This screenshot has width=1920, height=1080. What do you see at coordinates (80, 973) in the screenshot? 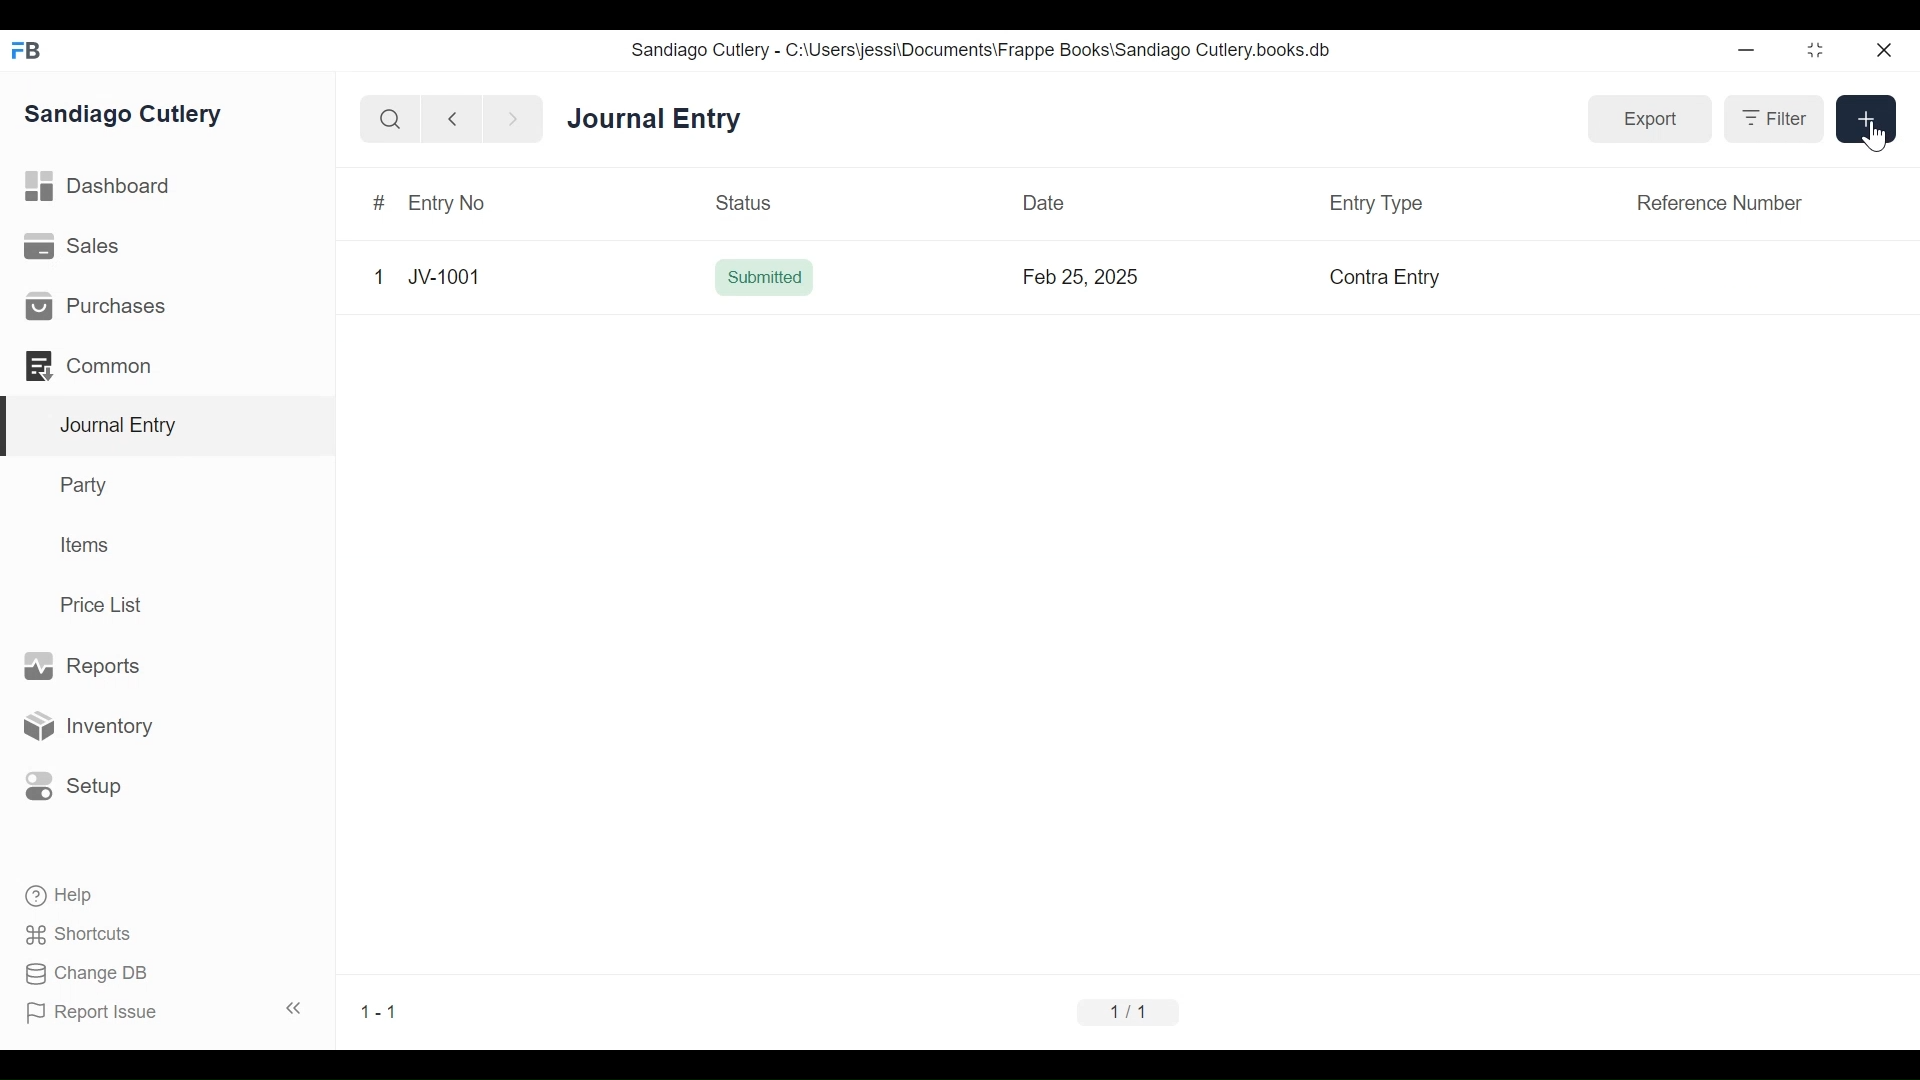
I see `Change DB` at bounding box center [80, 973].